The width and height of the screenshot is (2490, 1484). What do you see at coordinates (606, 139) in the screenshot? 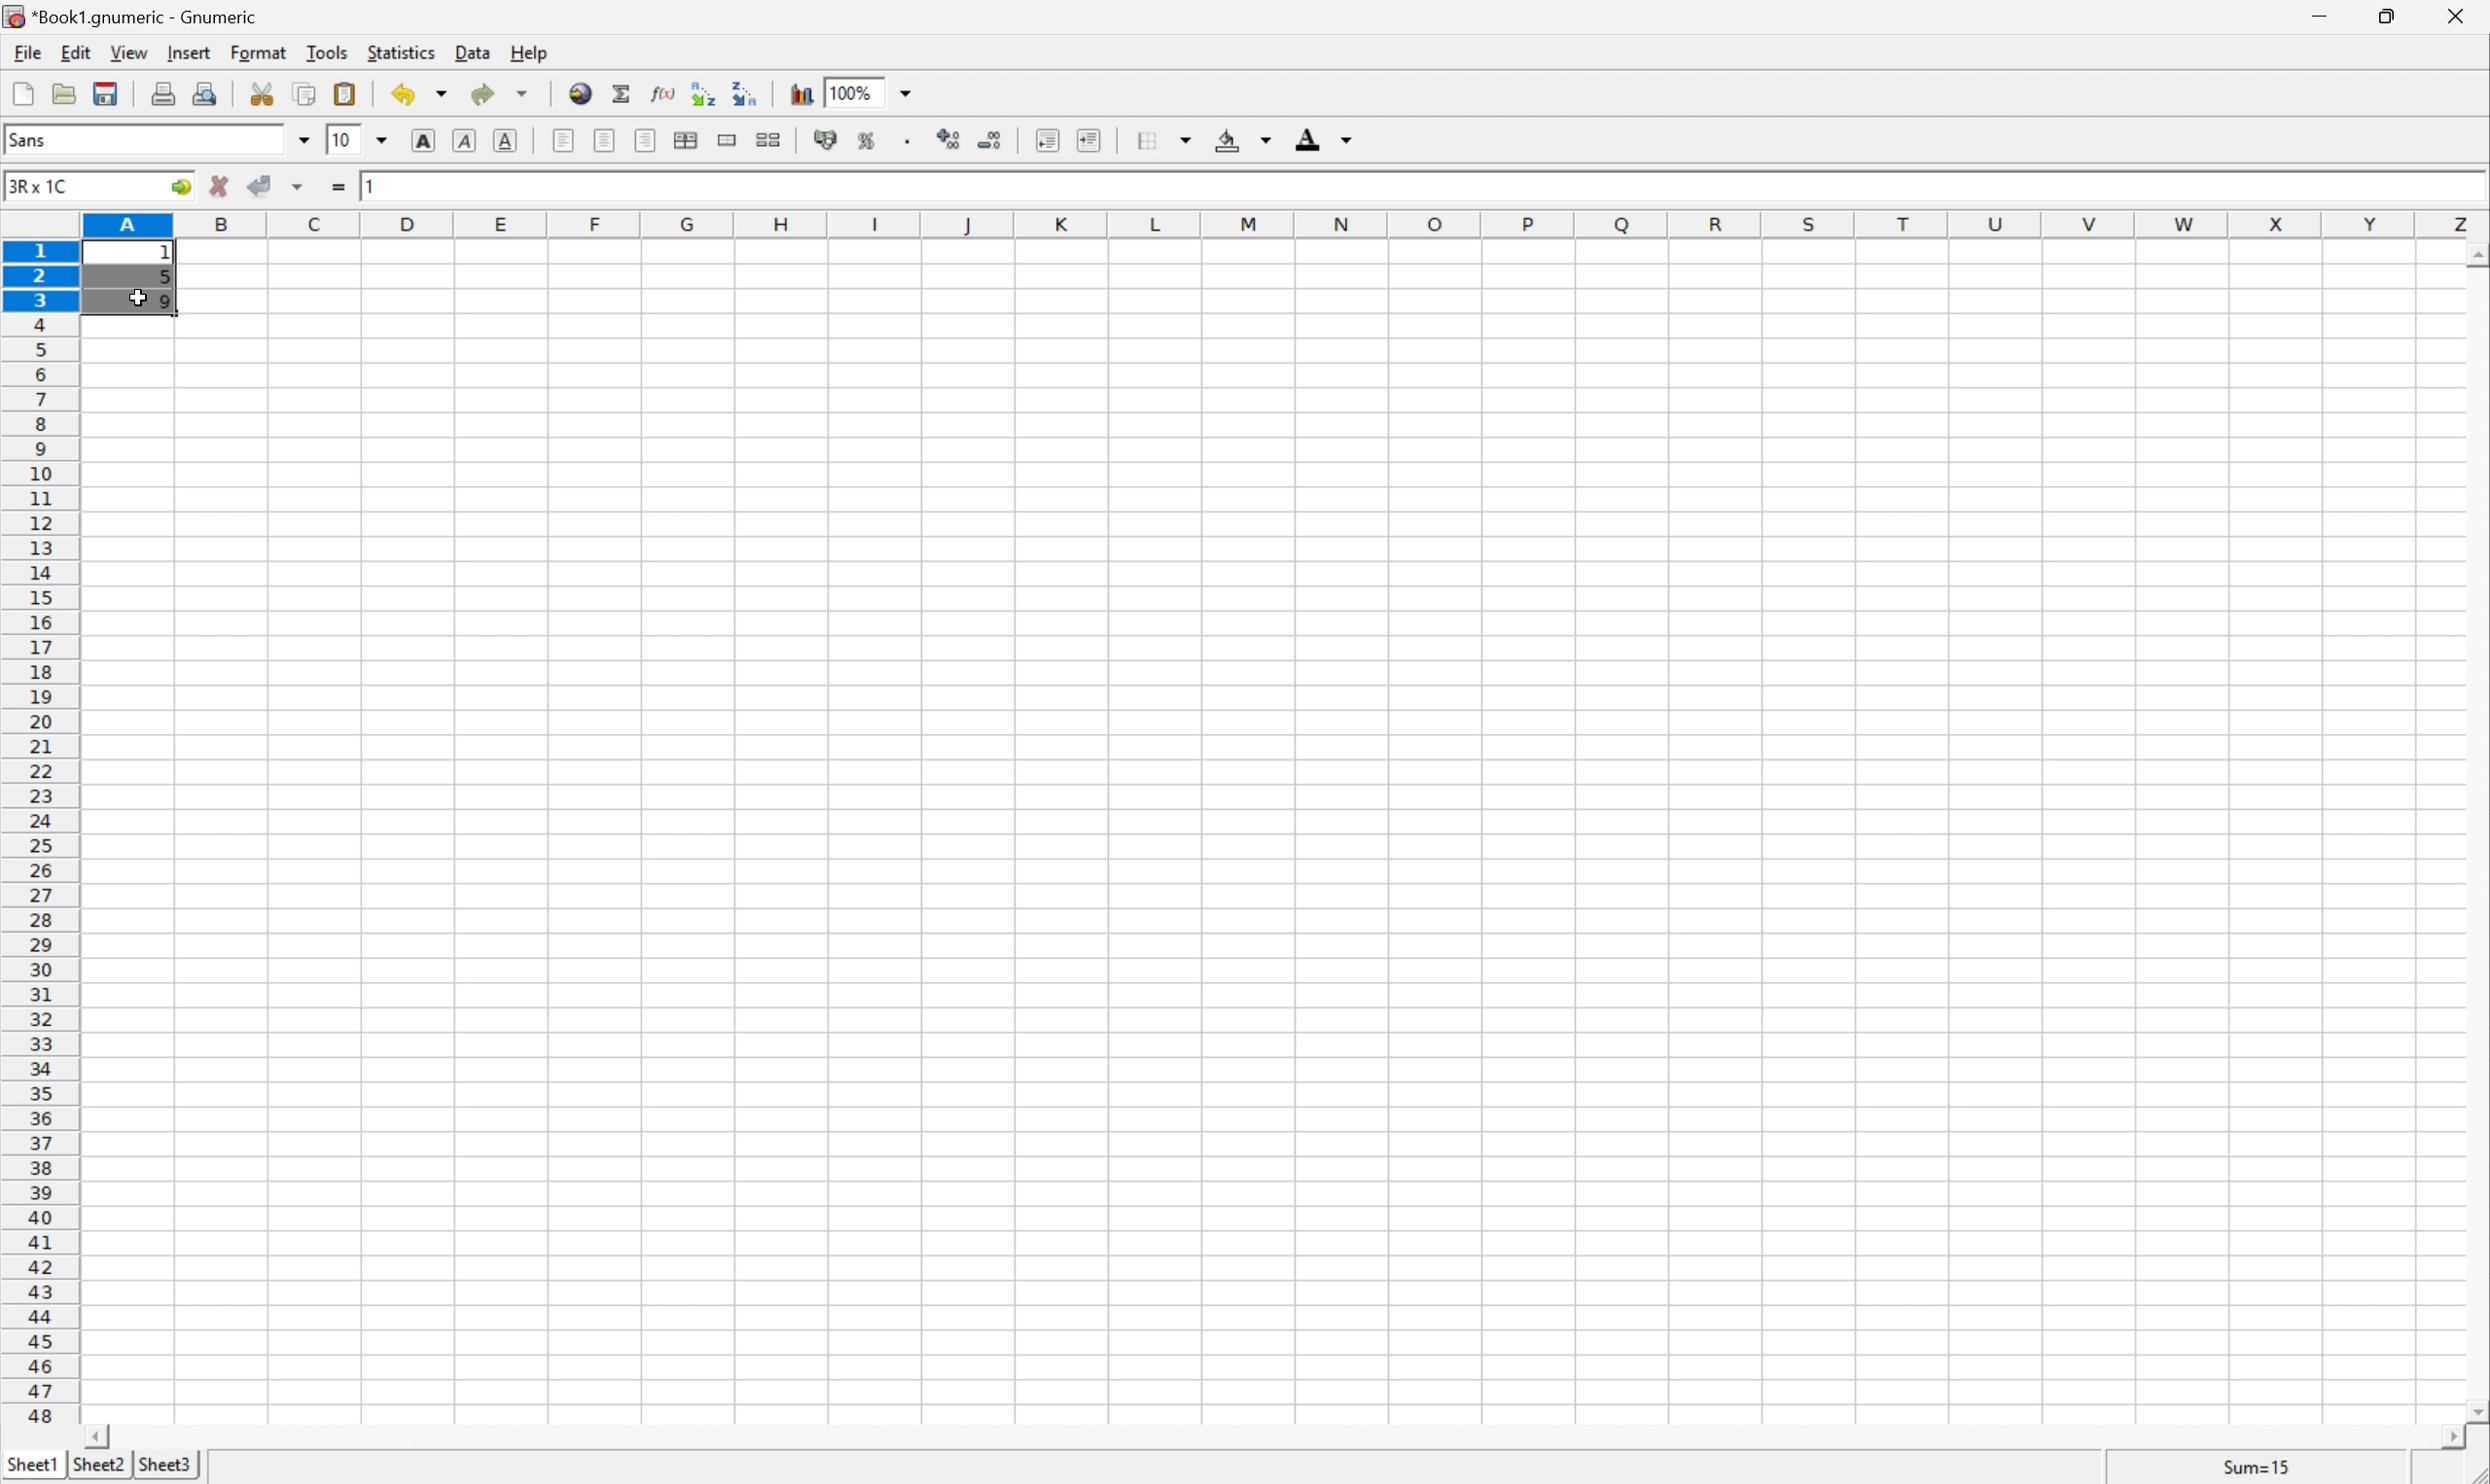
I see `align center` at bounding box center [606, 139].